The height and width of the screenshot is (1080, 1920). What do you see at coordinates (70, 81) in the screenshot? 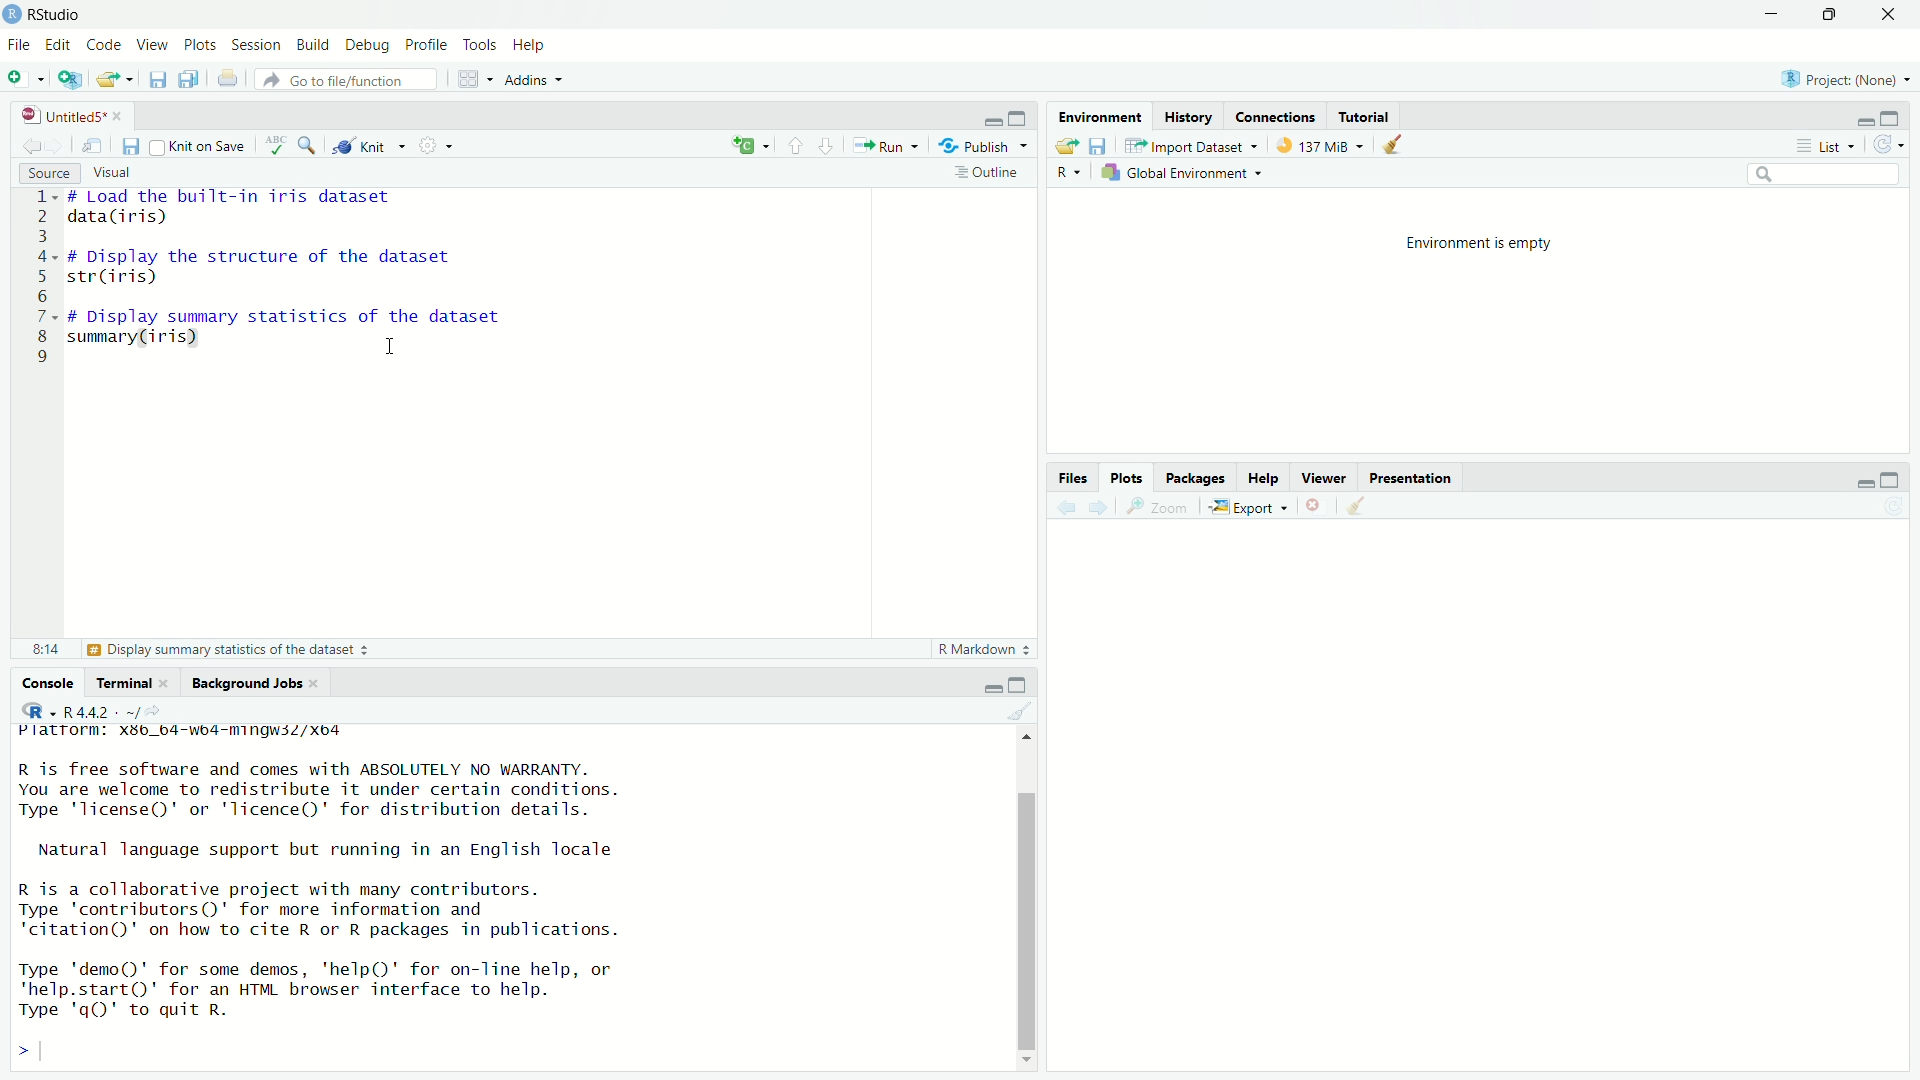
I see `Create new project` at bounding box center [70, 81].